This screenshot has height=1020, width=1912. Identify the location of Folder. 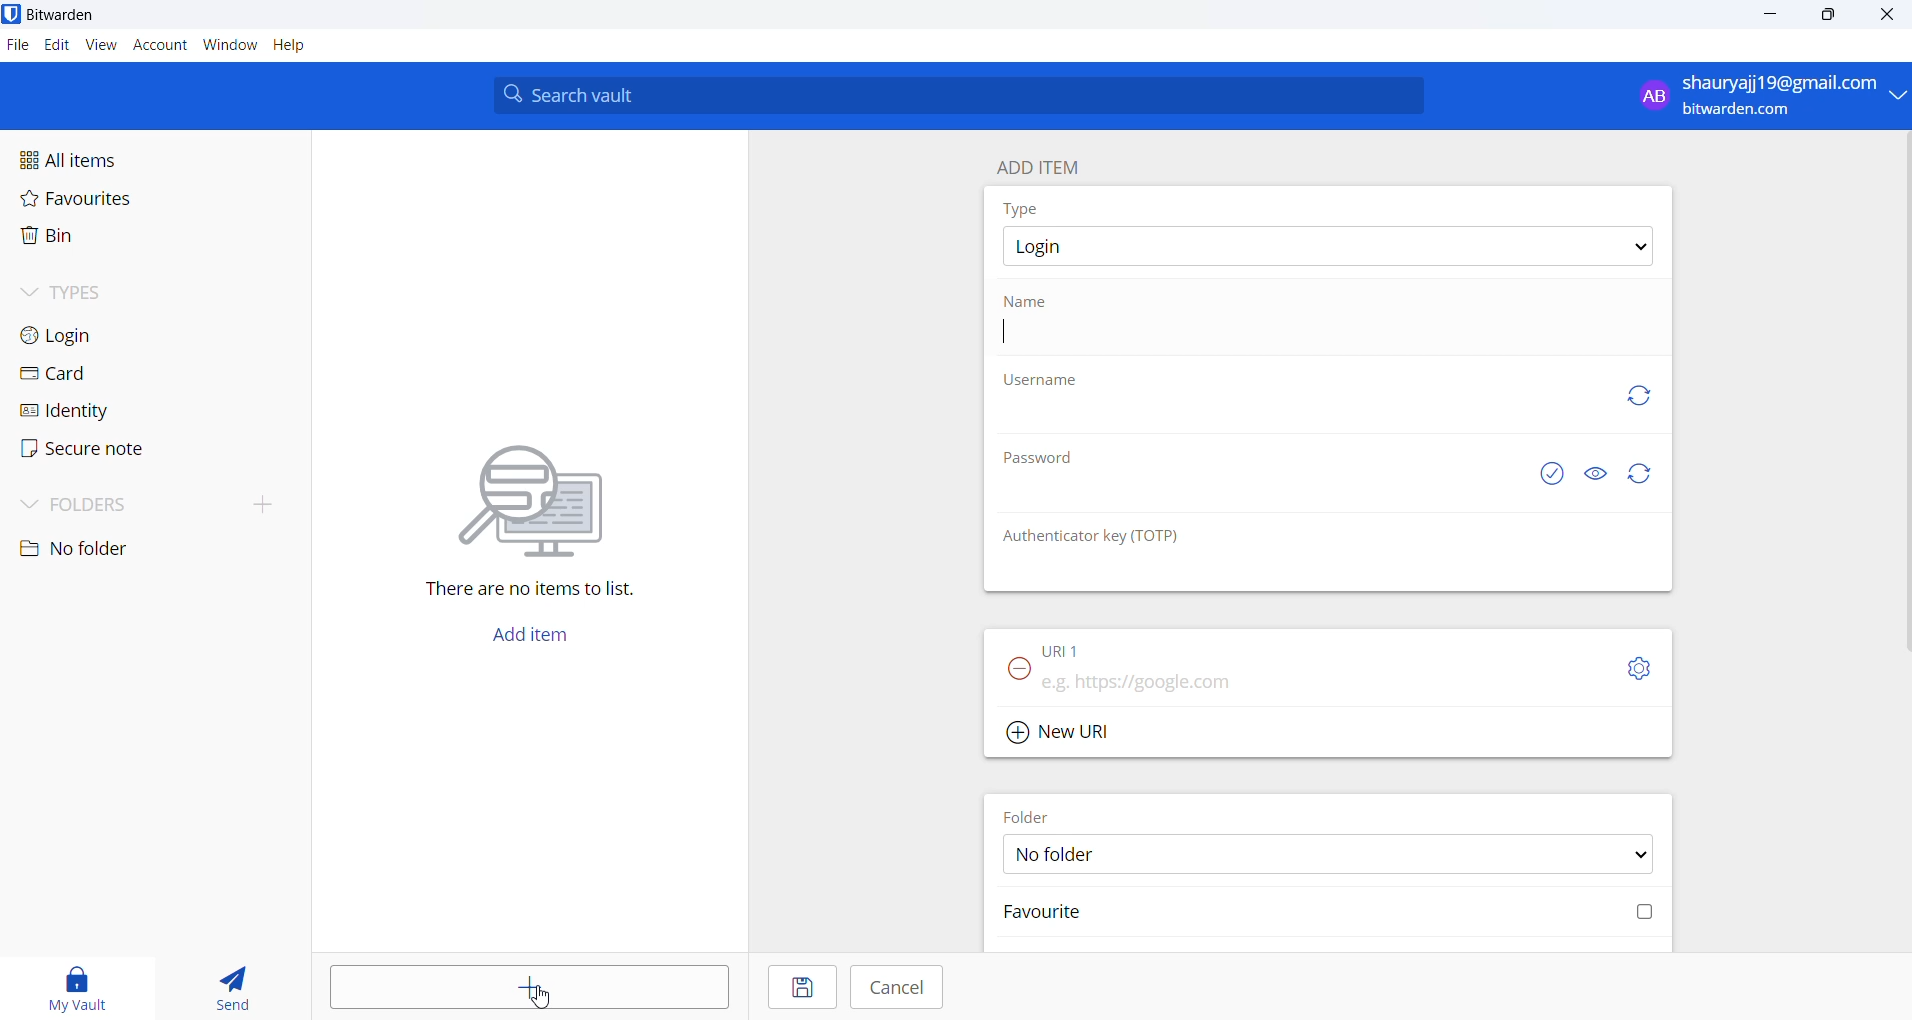
(1034, 813).